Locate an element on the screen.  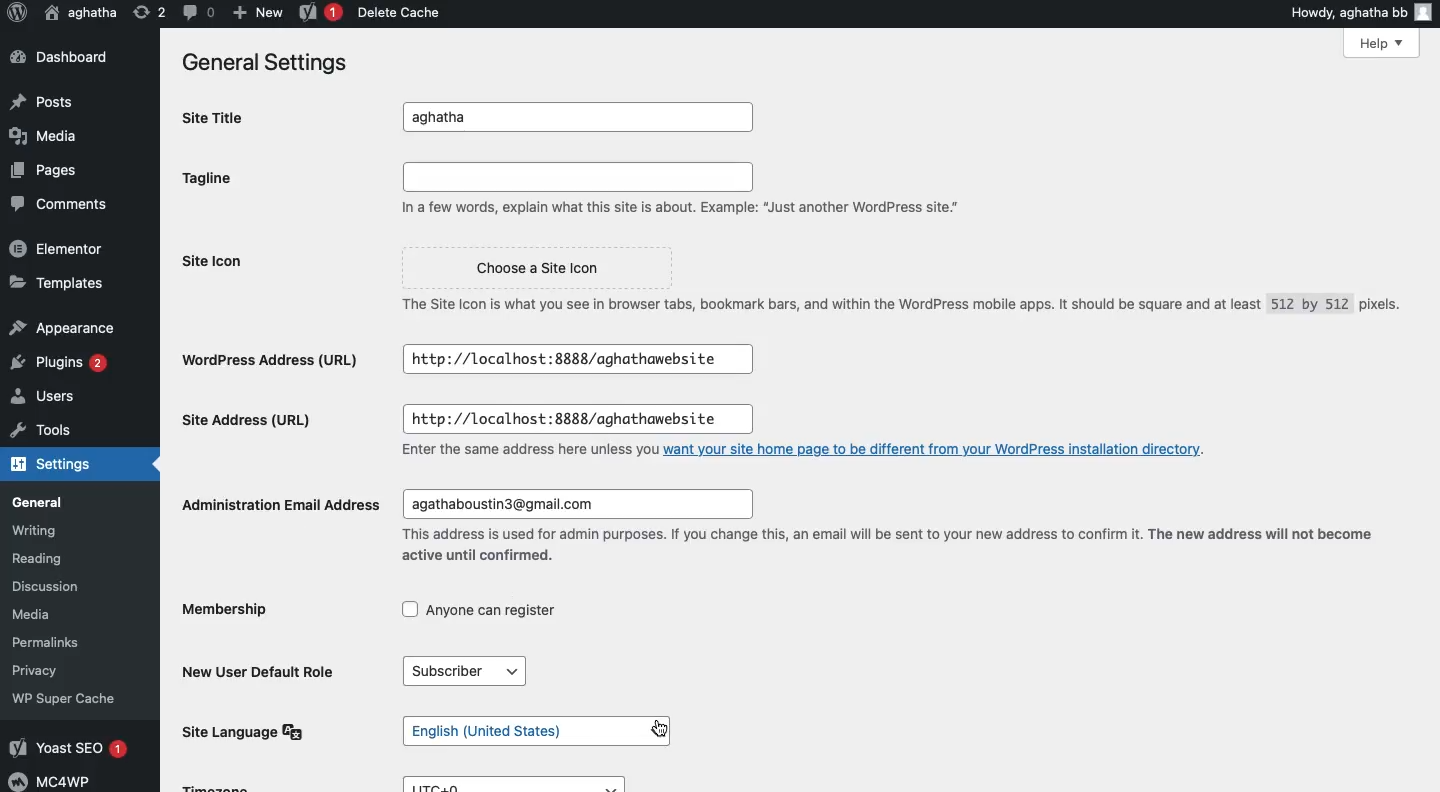
Cursor is located at coordinates (658, 730).